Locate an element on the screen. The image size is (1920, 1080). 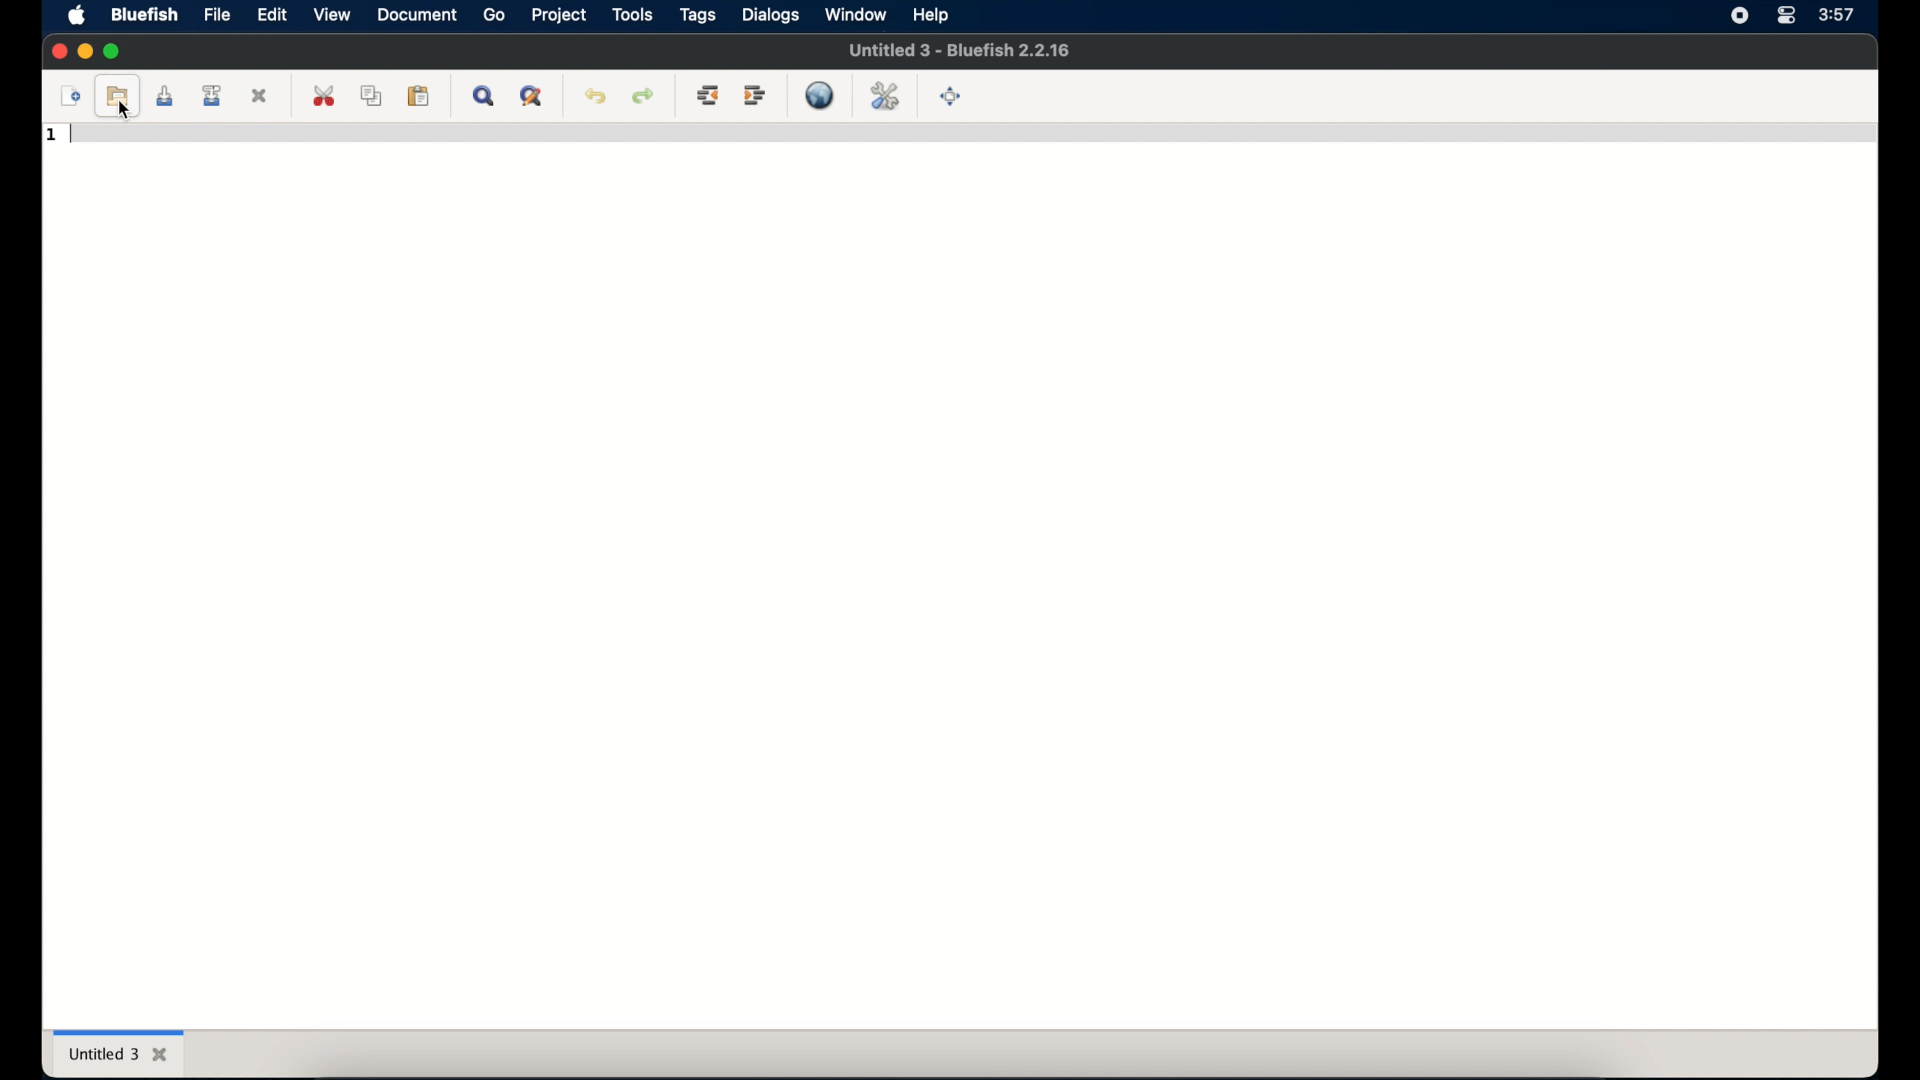
document is located at coordinates (418, 14).